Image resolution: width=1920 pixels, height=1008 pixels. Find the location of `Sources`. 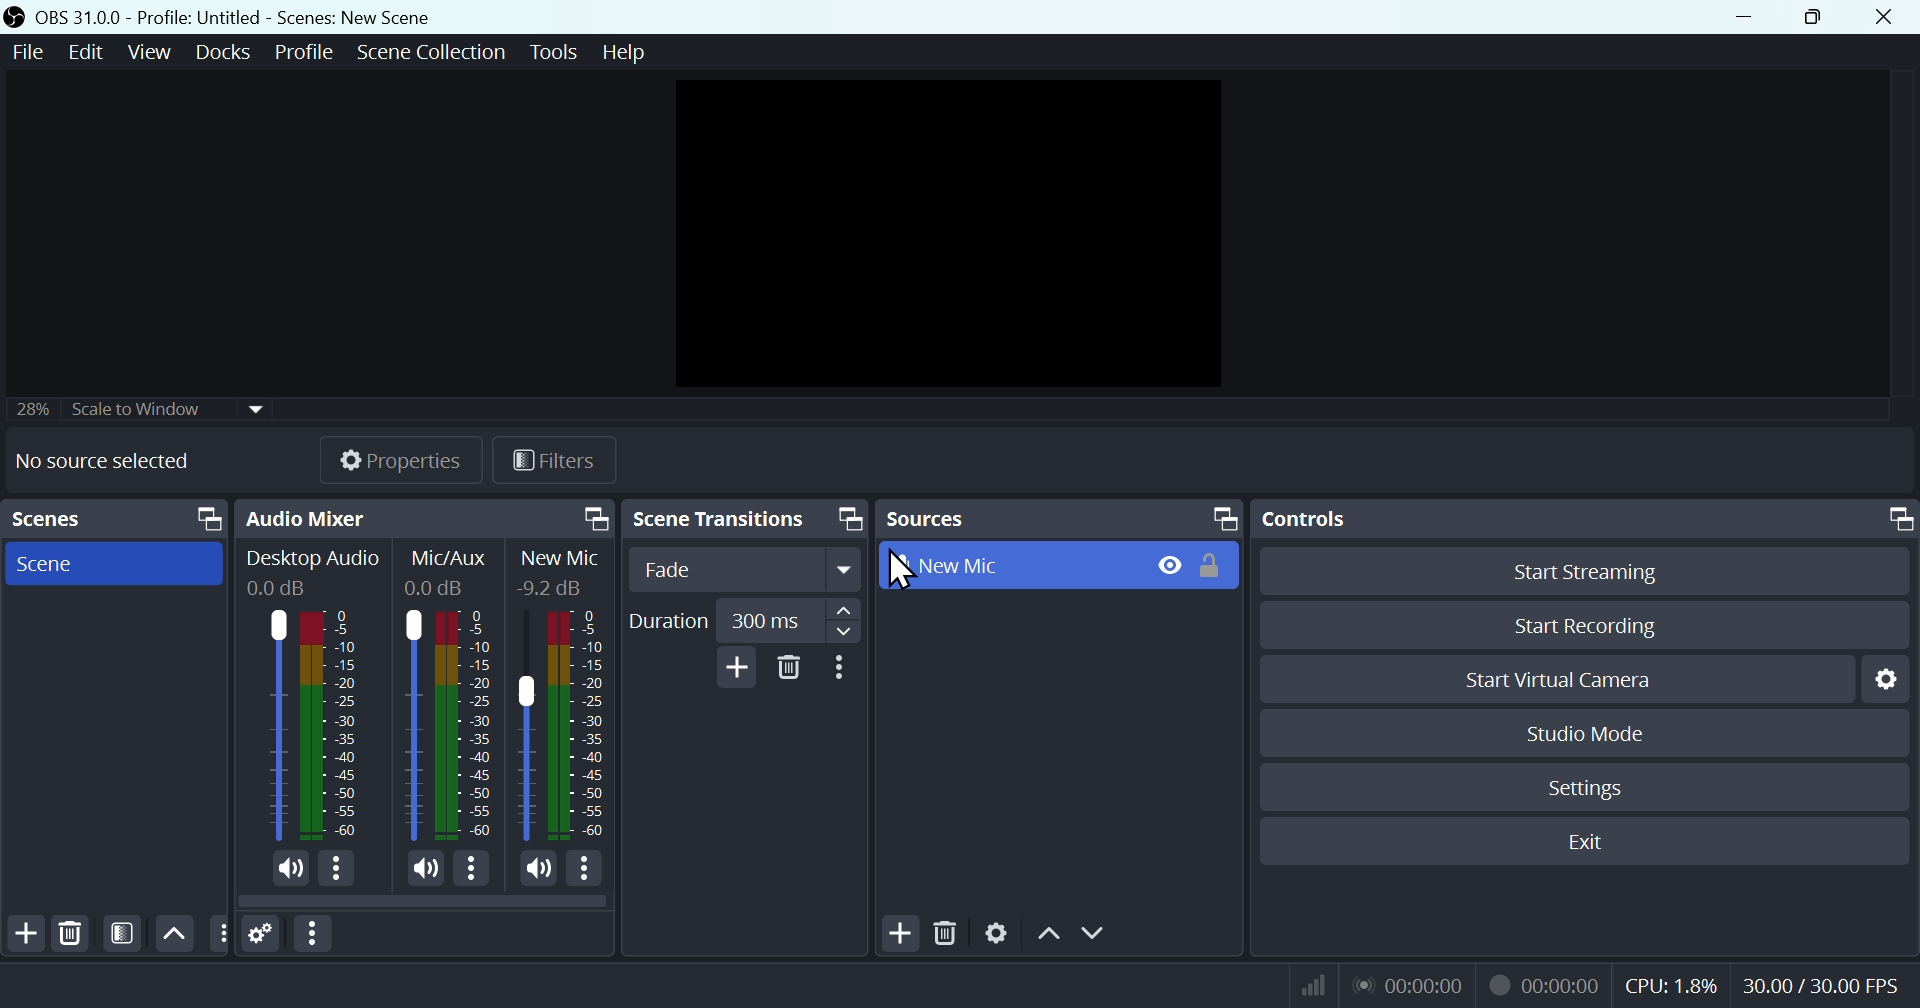

Sources is located at coordinates (1060, 516).